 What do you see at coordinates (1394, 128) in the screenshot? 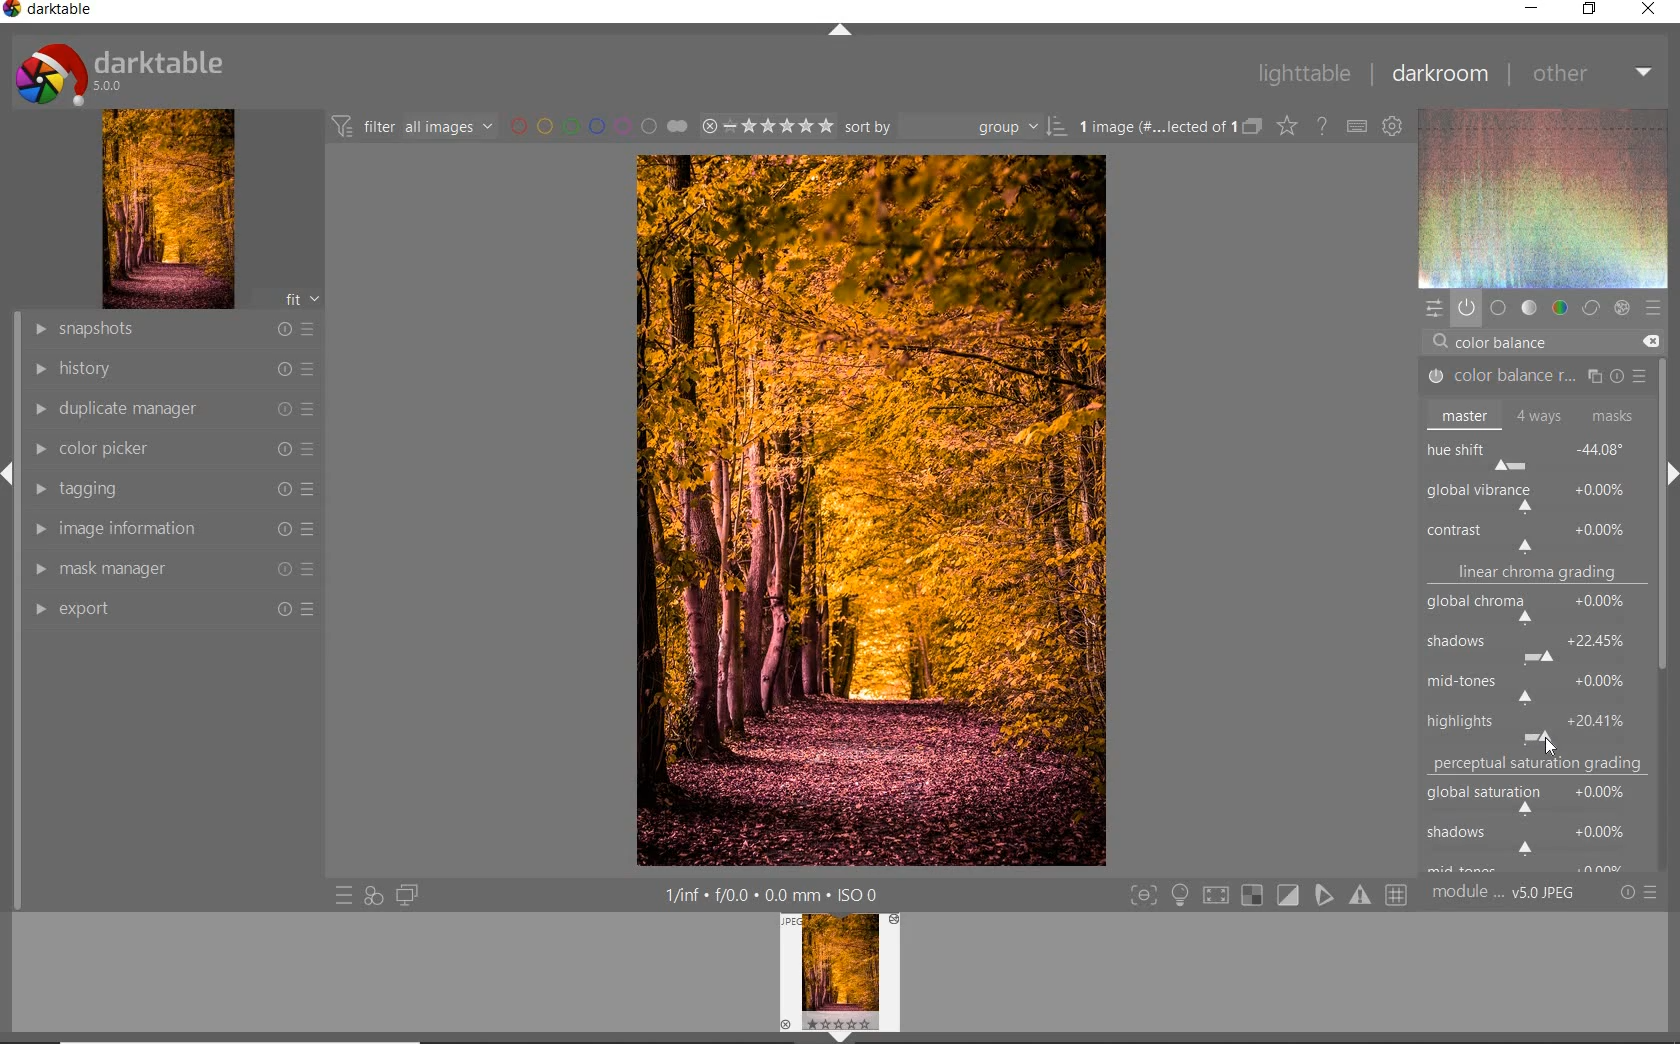
I see `show global preference` at bounding box center [1394, 128].